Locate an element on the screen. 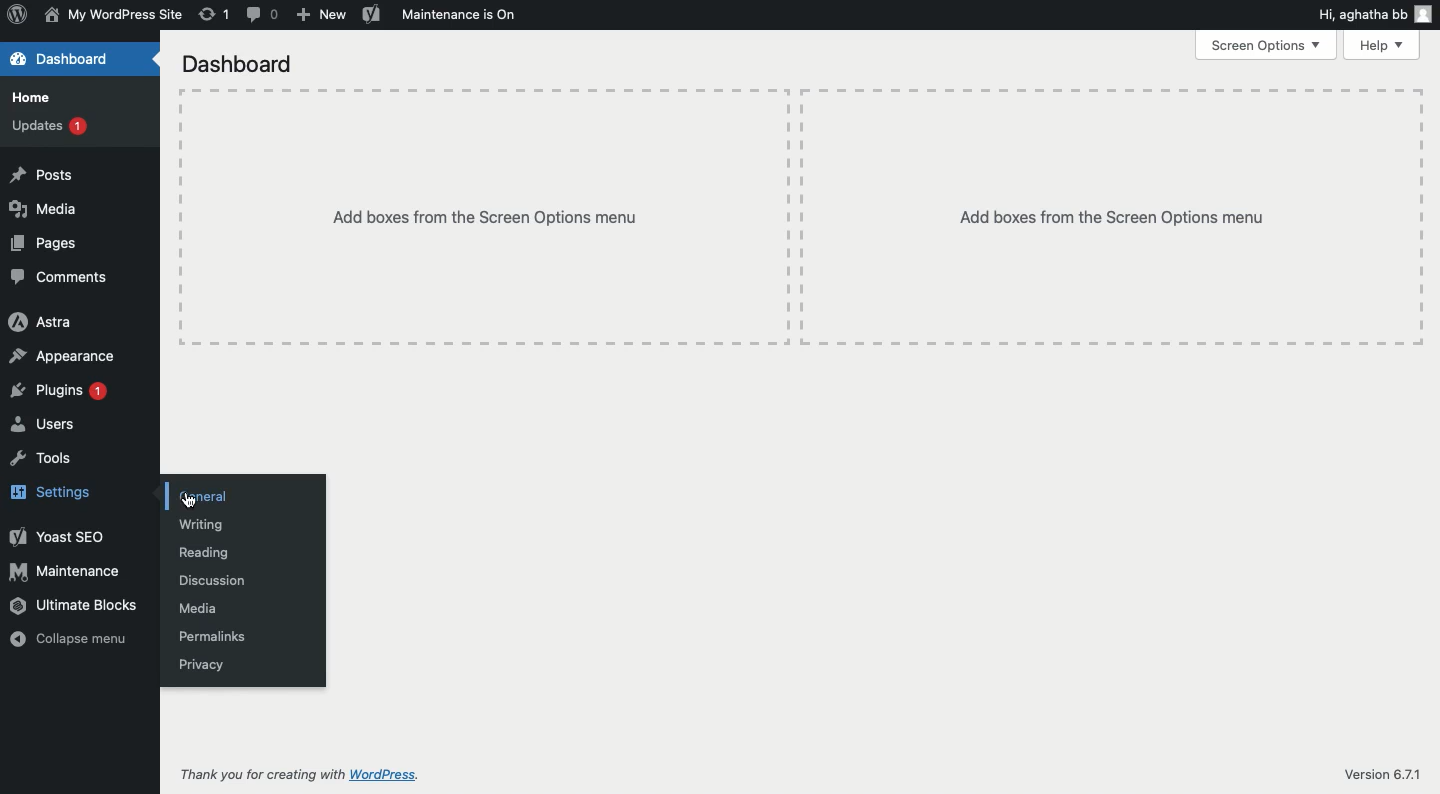  Ultimate blocks is located at coordinates (76, 605).